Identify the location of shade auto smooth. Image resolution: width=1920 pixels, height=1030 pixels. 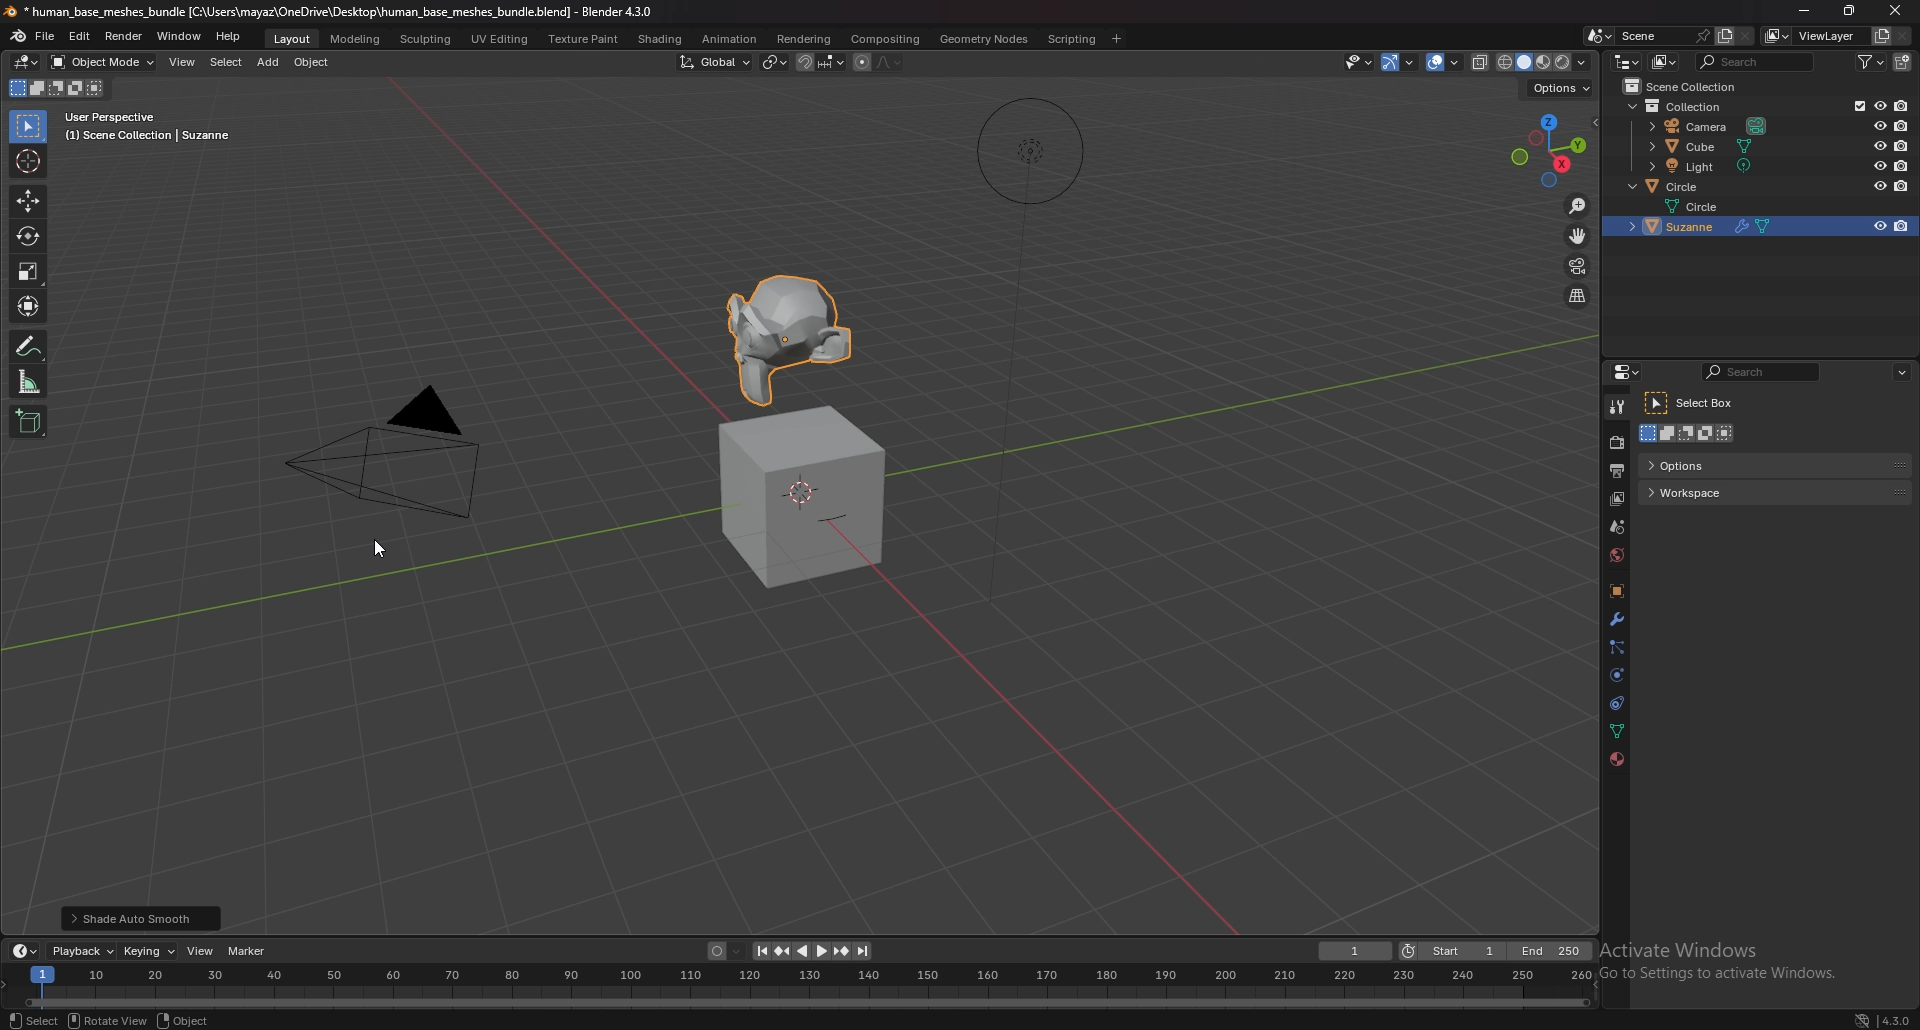
(146, 916).